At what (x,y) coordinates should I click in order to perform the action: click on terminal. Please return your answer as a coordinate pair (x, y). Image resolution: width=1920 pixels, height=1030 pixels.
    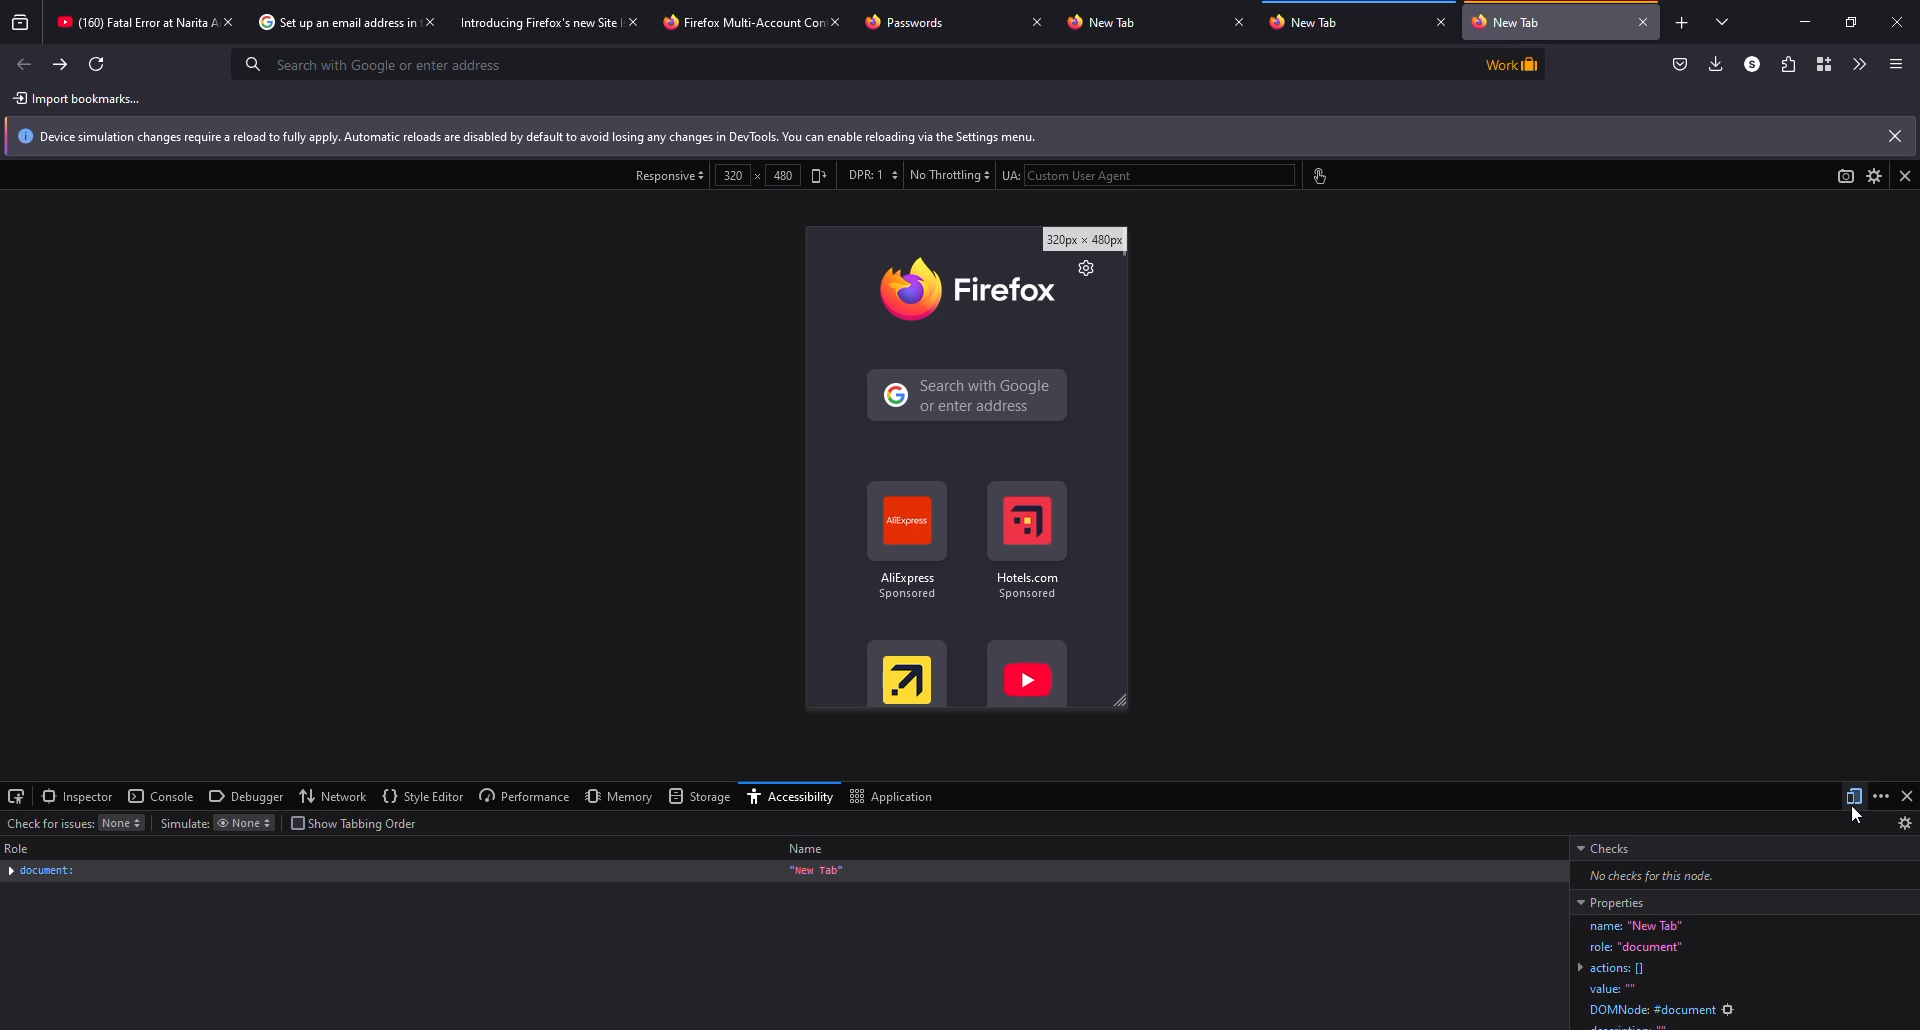
    Looking at the image, I should click on (17, 795).